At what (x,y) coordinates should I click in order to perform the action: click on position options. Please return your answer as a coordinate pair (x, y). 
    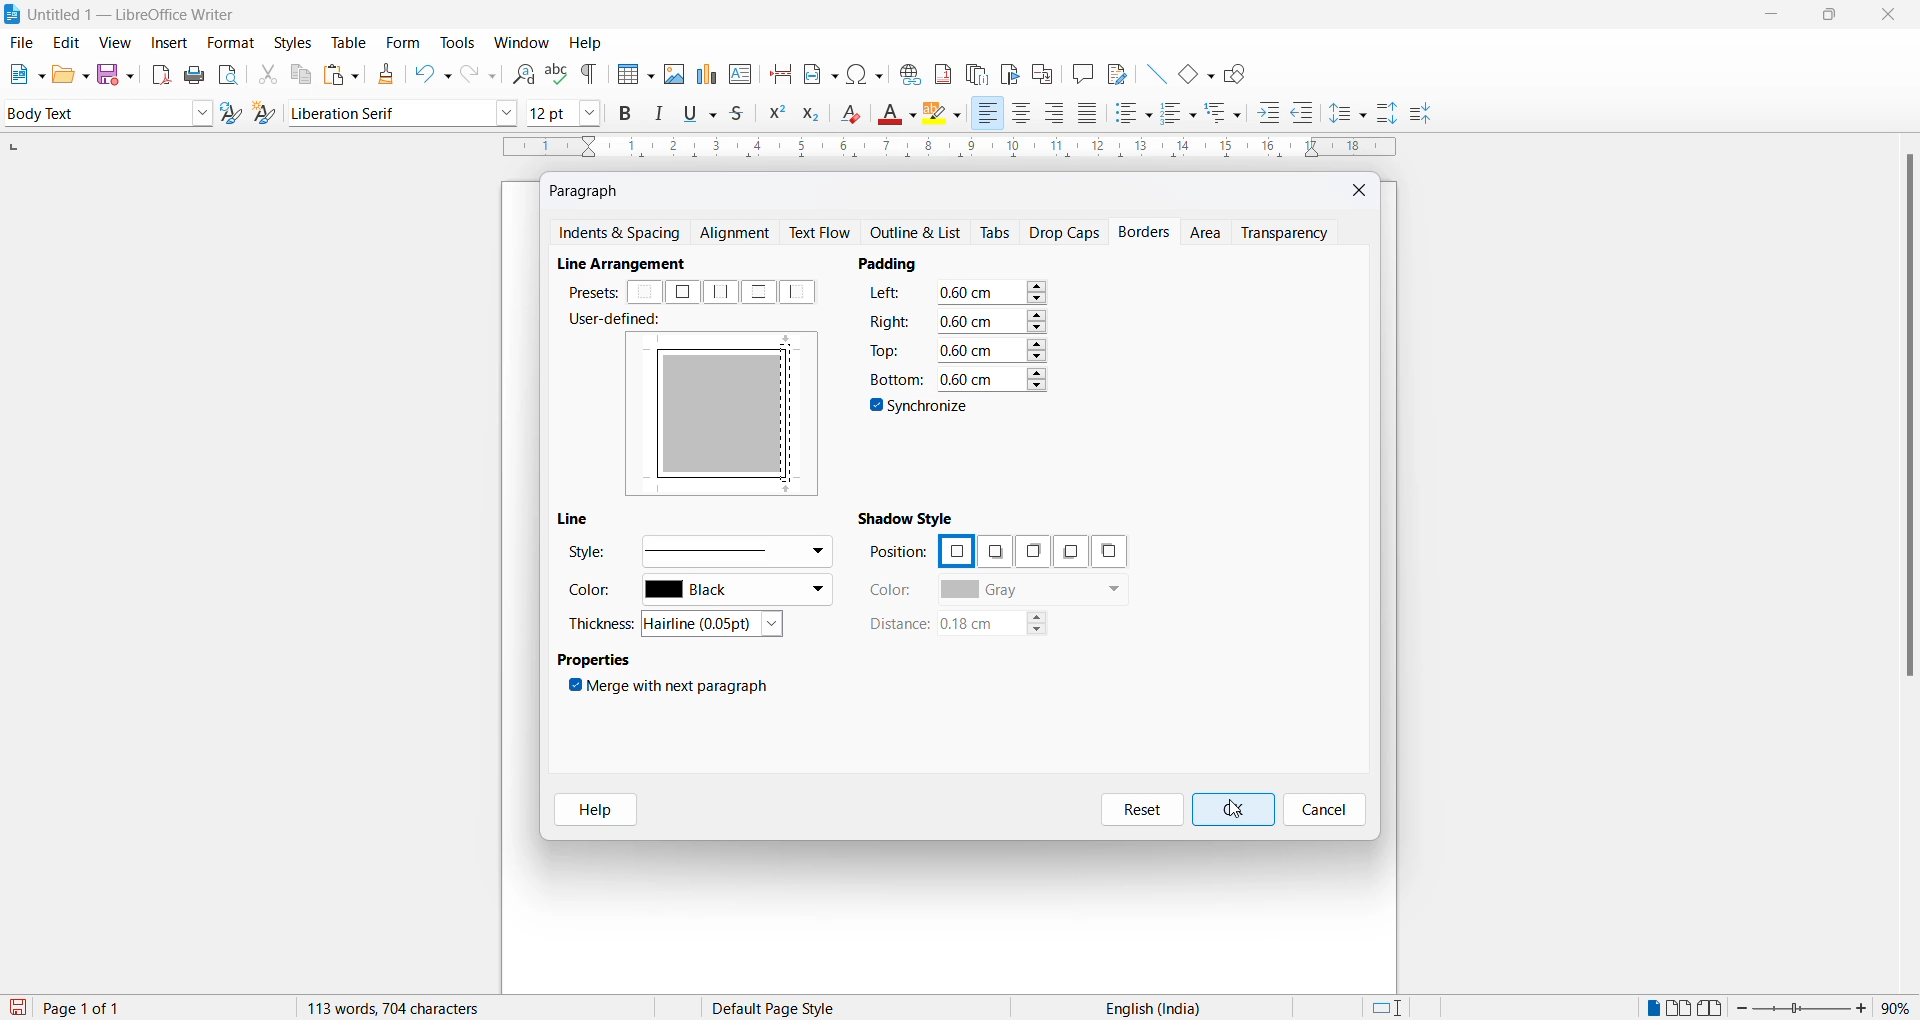
    Looking at the image, I should click on (955, 549).